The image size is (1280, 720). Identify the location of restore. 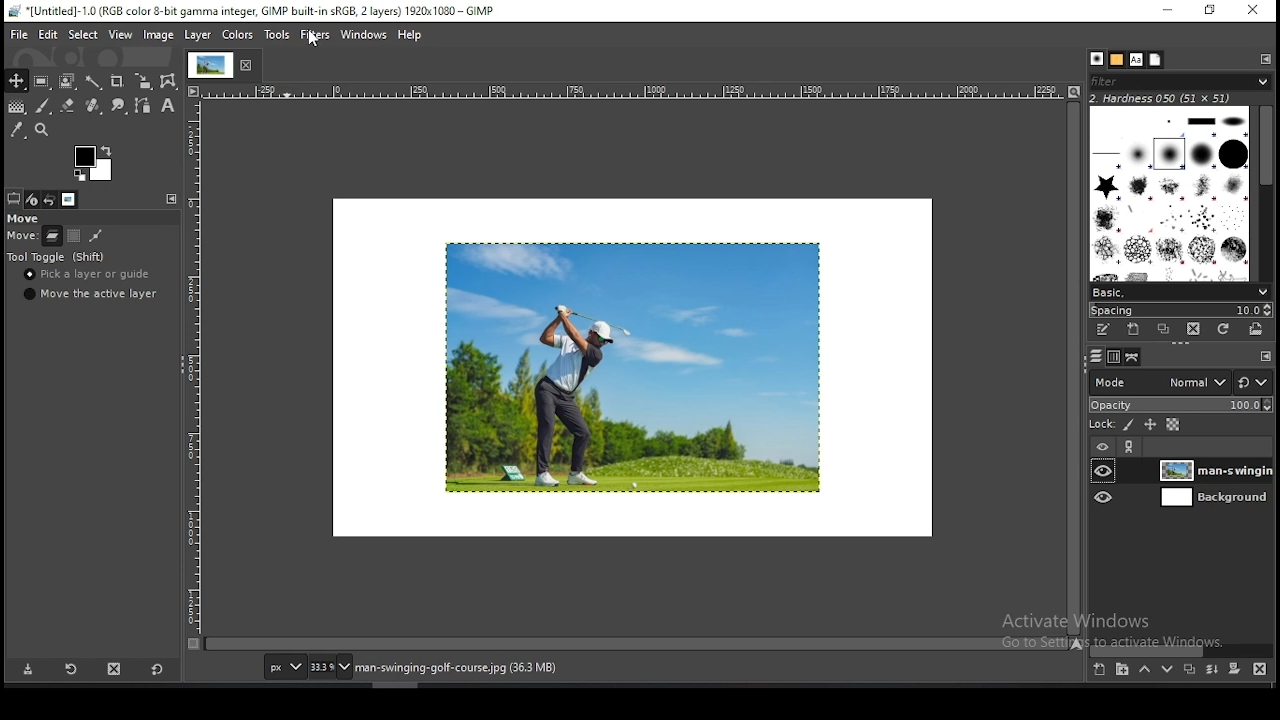
(1212, 11).